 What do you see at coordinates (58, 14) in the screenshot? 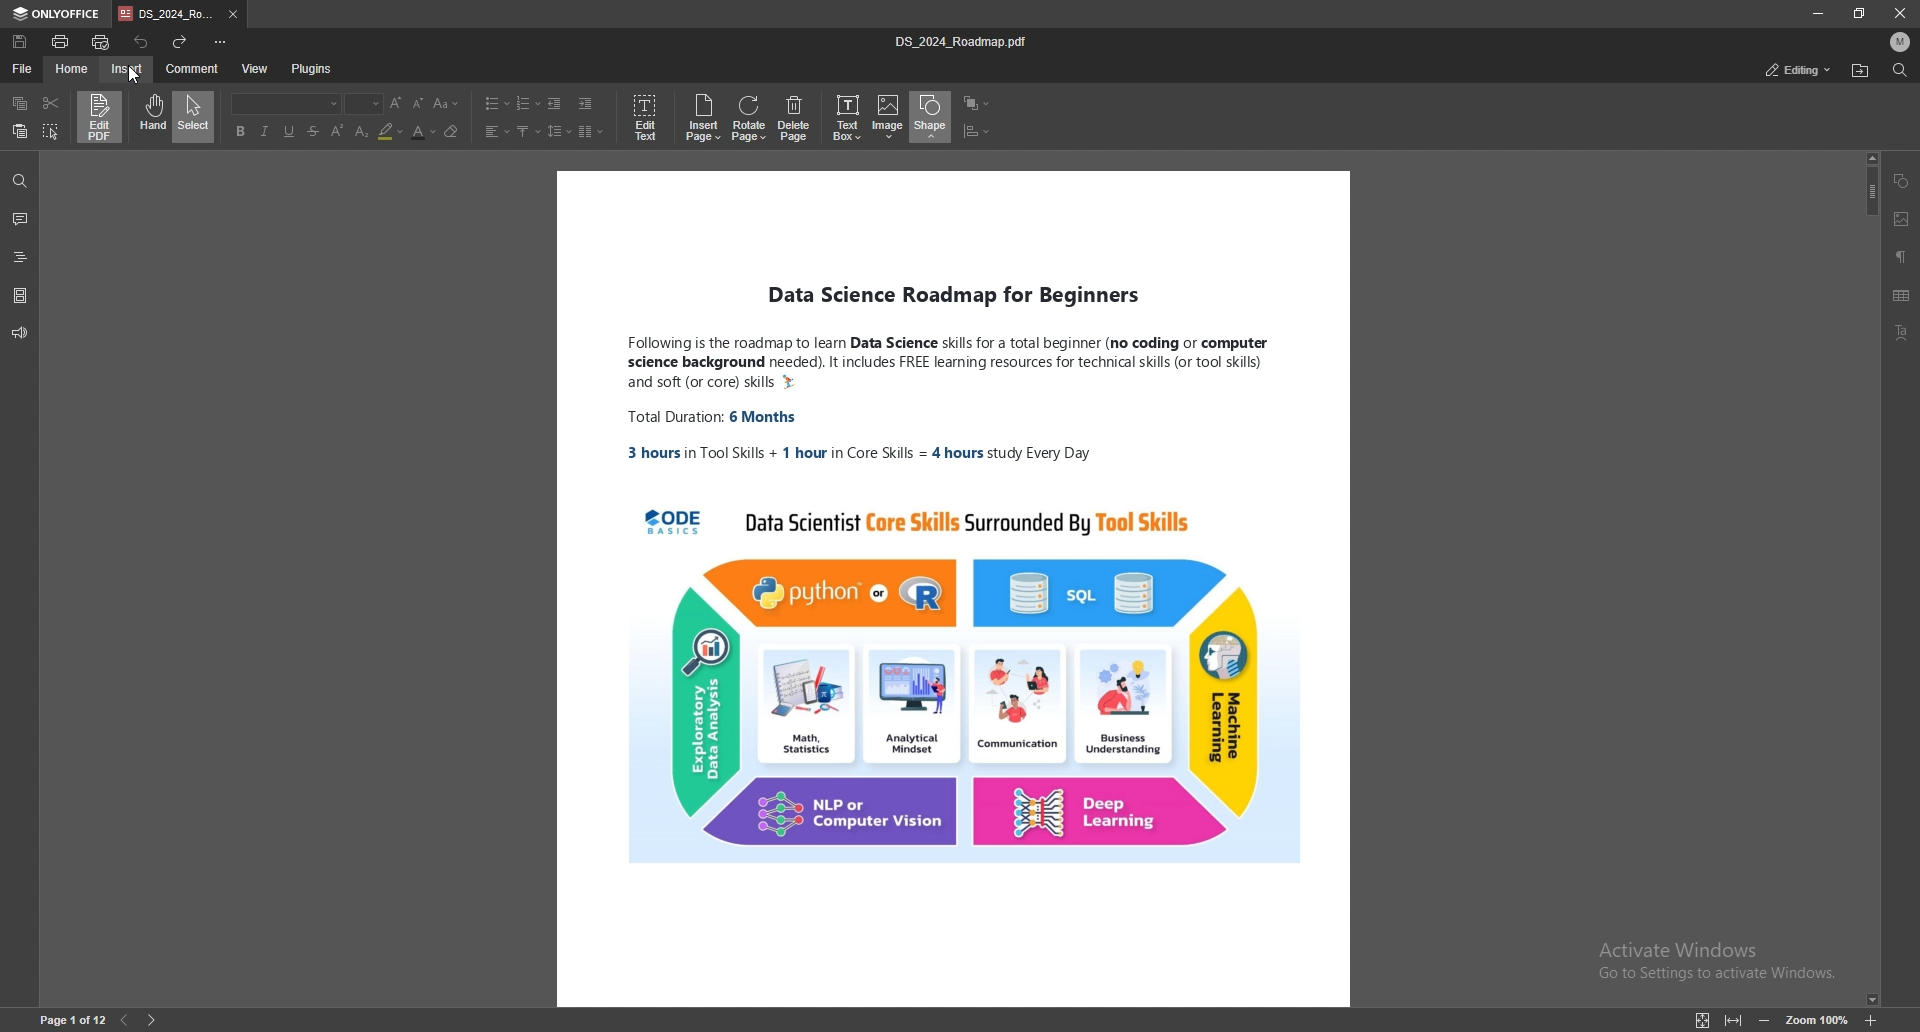
I see `onlyoffice` at bounding box center [58, 14].